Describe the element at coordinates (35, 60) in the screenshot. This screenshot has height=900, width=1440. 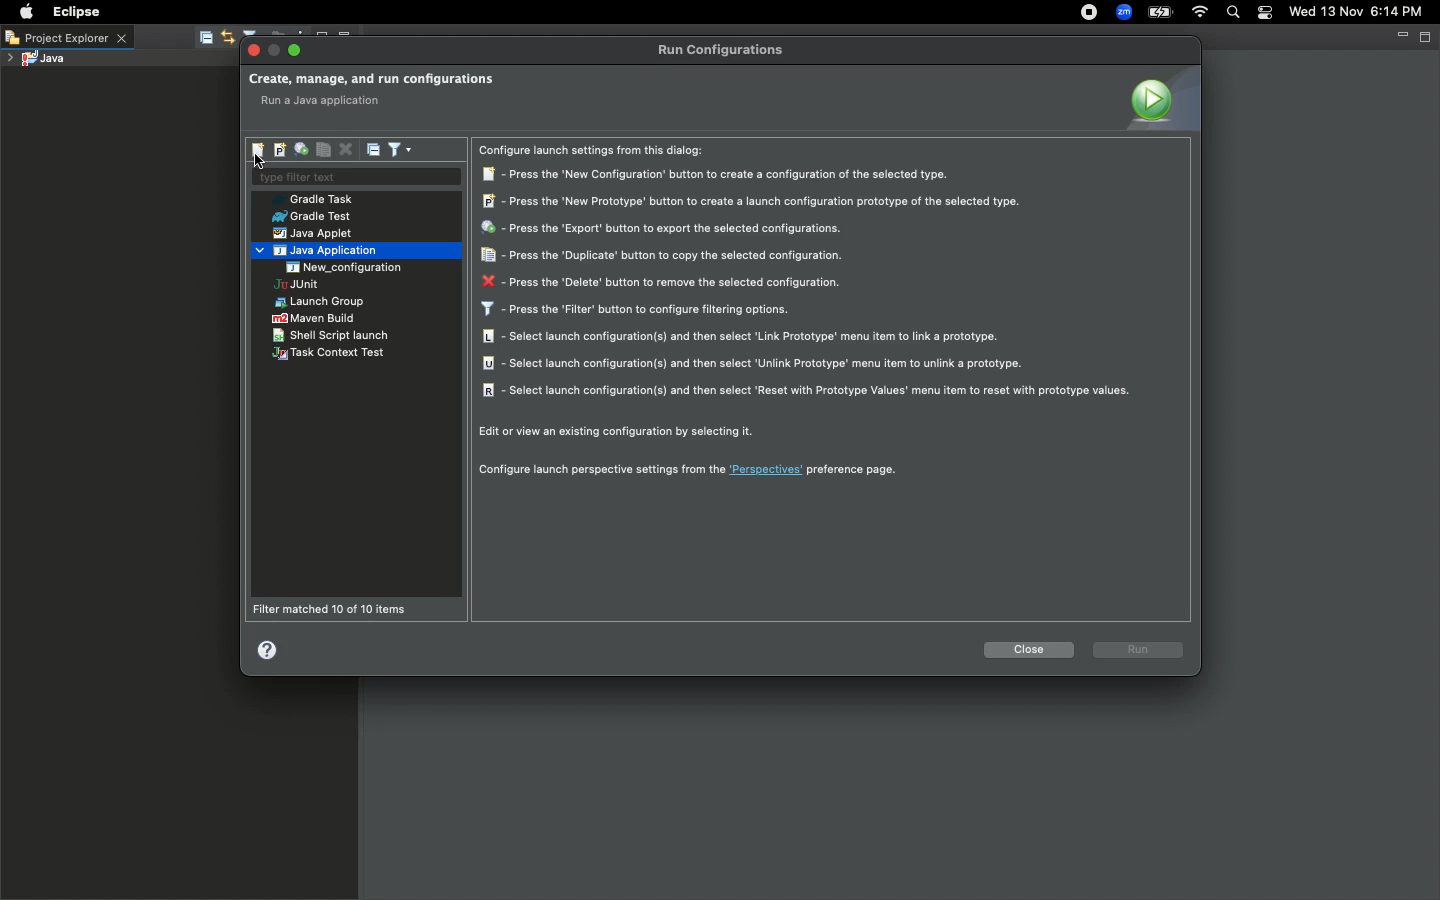
I see `Java project` at that location.